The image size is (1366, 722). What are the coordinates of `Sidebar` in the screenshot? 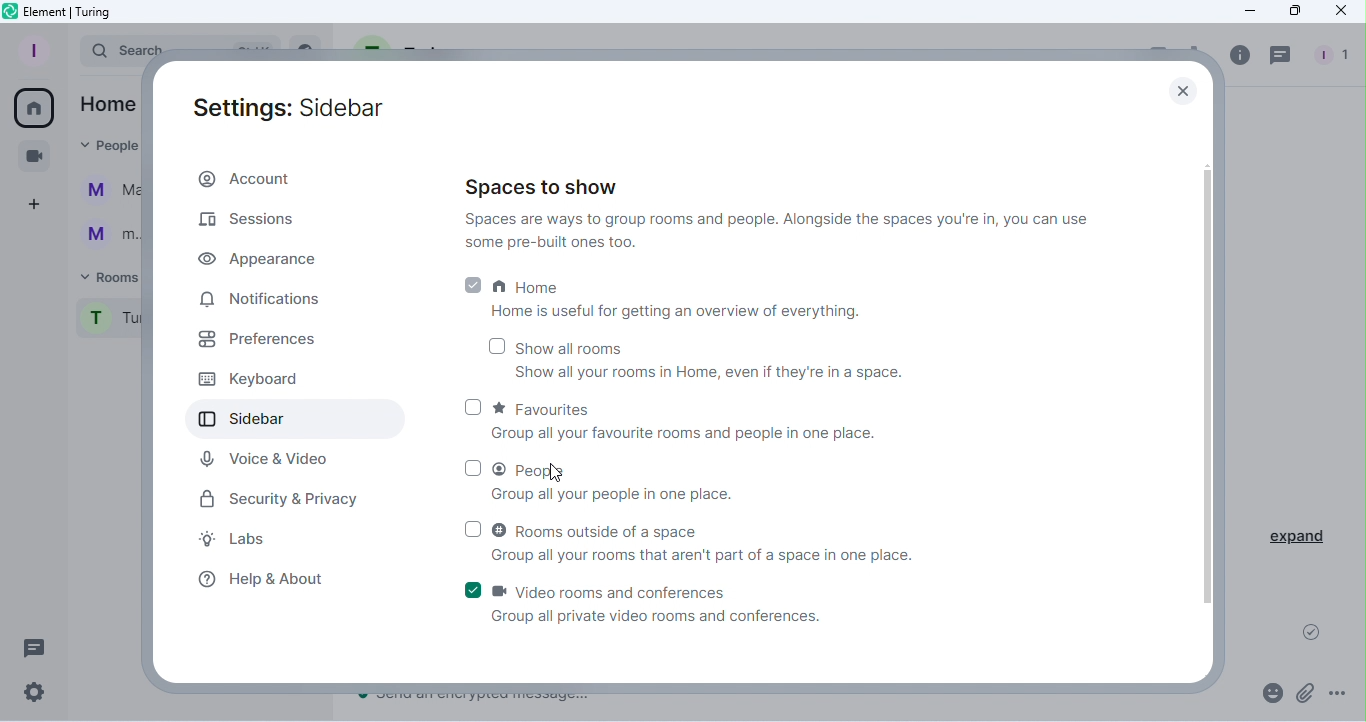 It's located at (267, 417).